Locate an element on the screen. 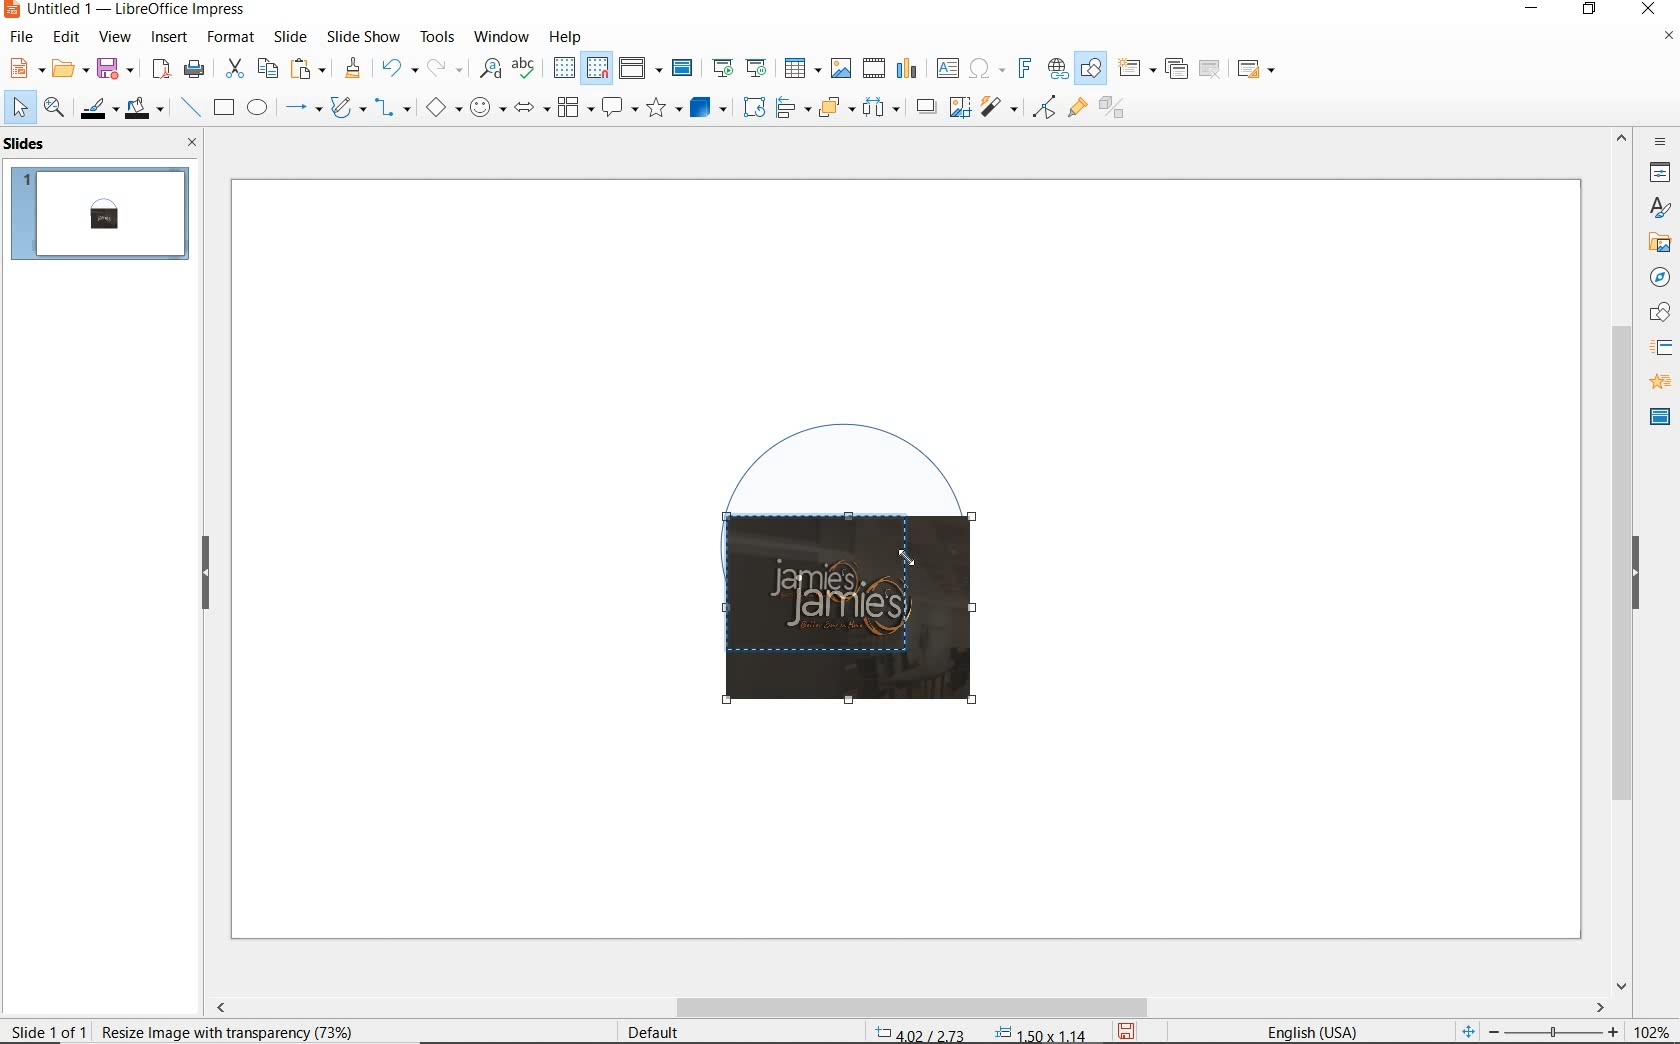 The image size is (1680, 1044). clone formatting is located at coordinates (353, 69).